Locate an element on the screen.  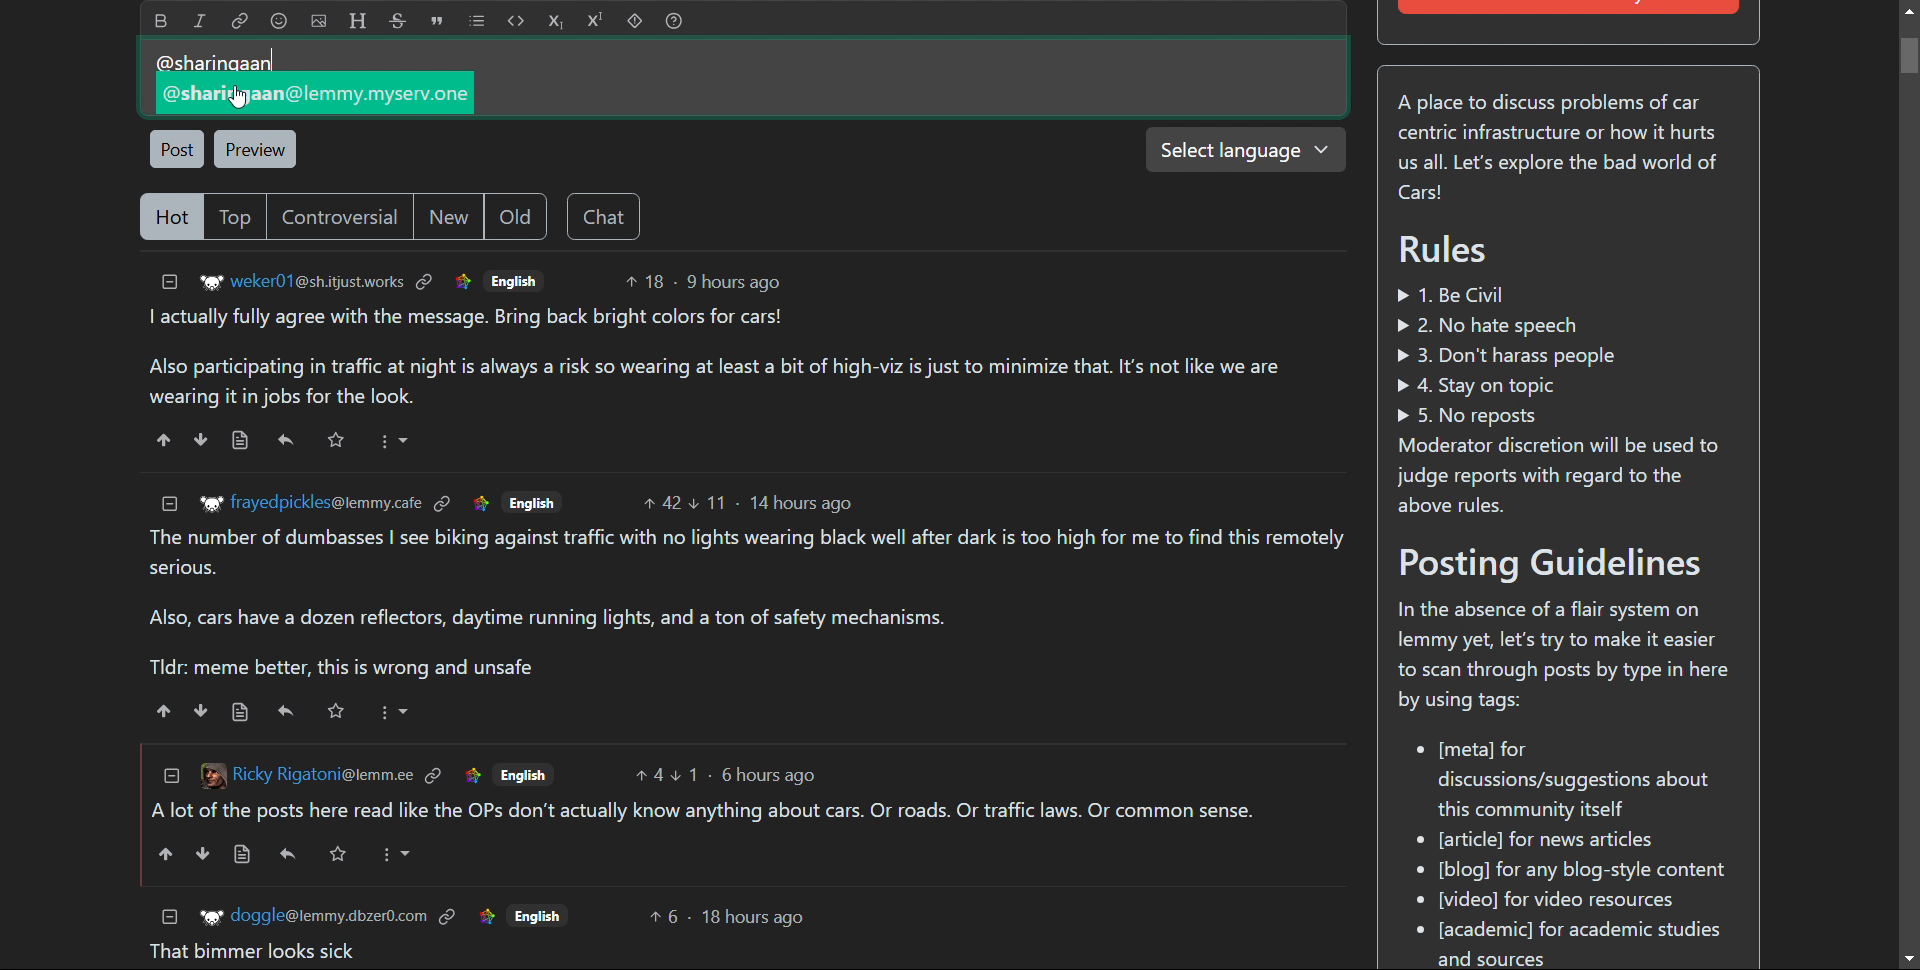
link is located at coordinates (444, 504).